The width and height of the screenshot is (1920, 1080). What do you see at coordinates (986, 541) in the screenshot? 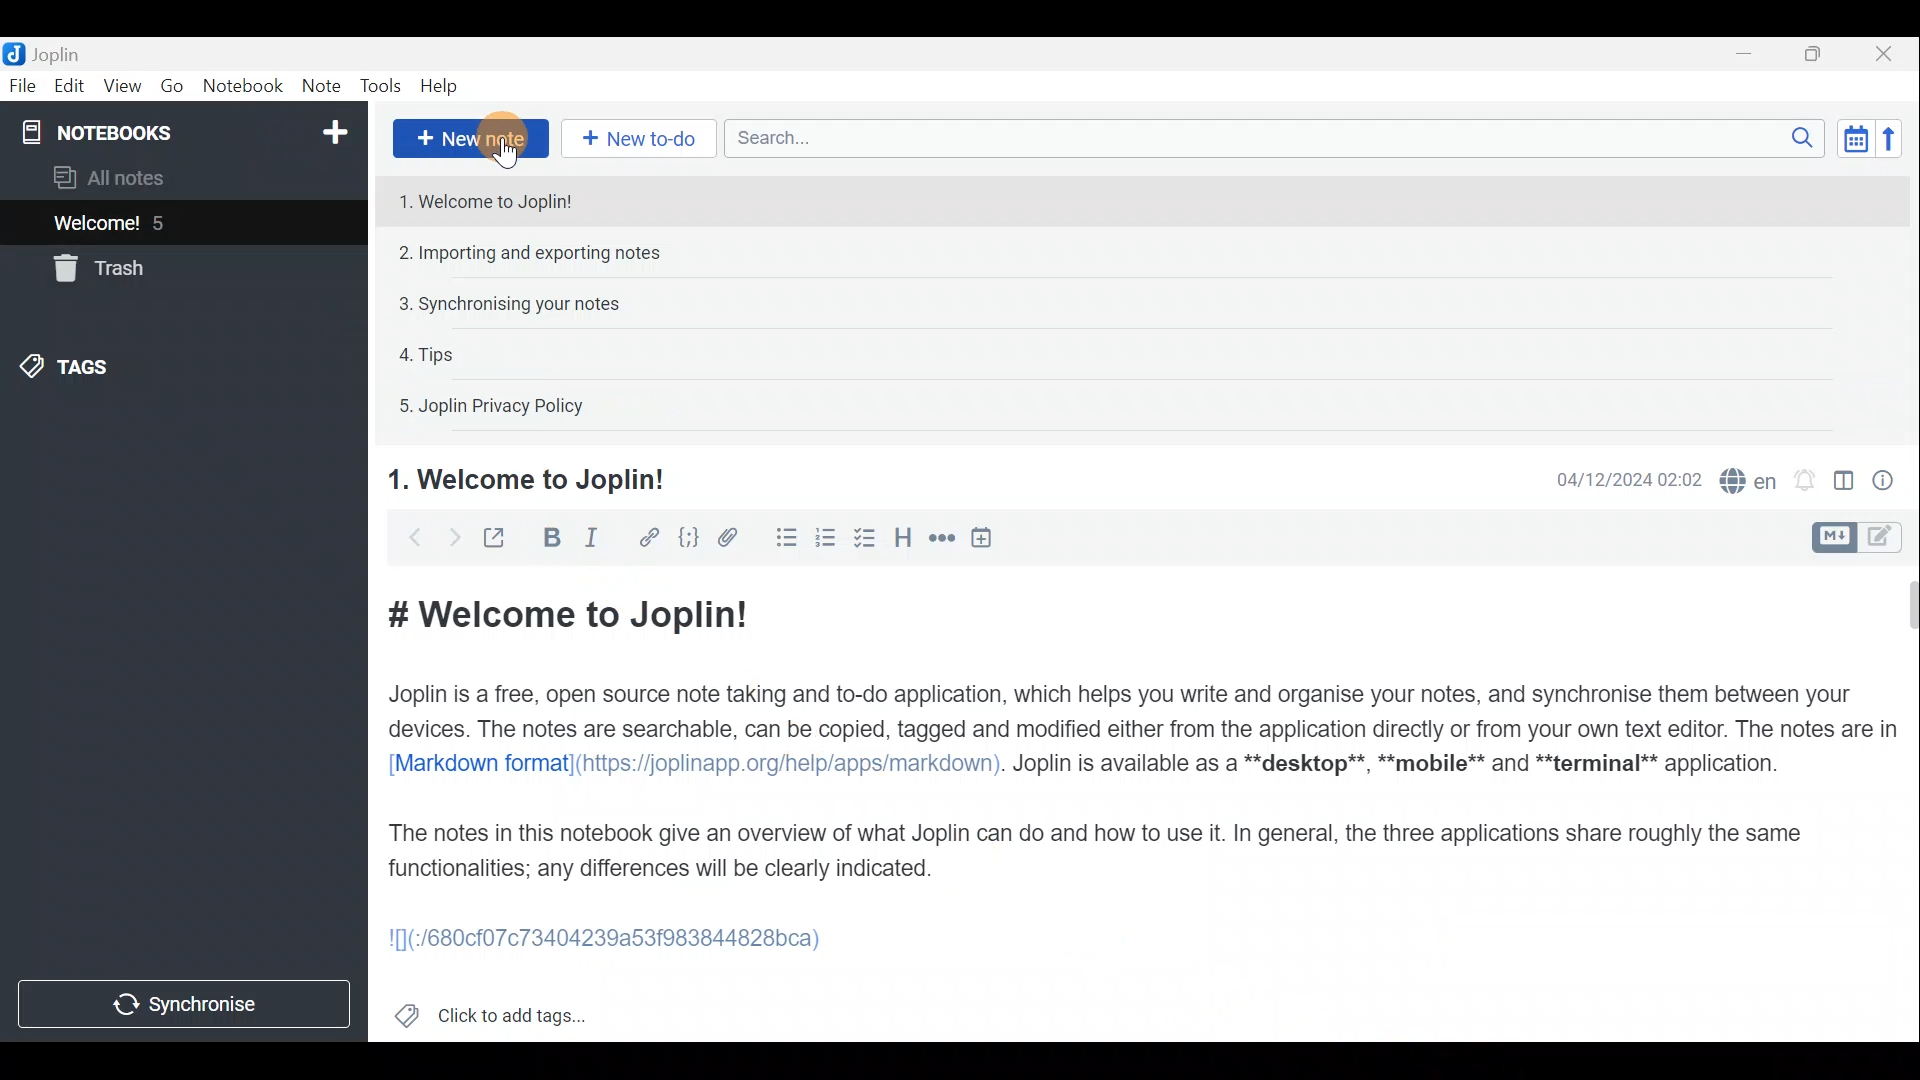
I see `Insert time` at bounding box center [986, 541].